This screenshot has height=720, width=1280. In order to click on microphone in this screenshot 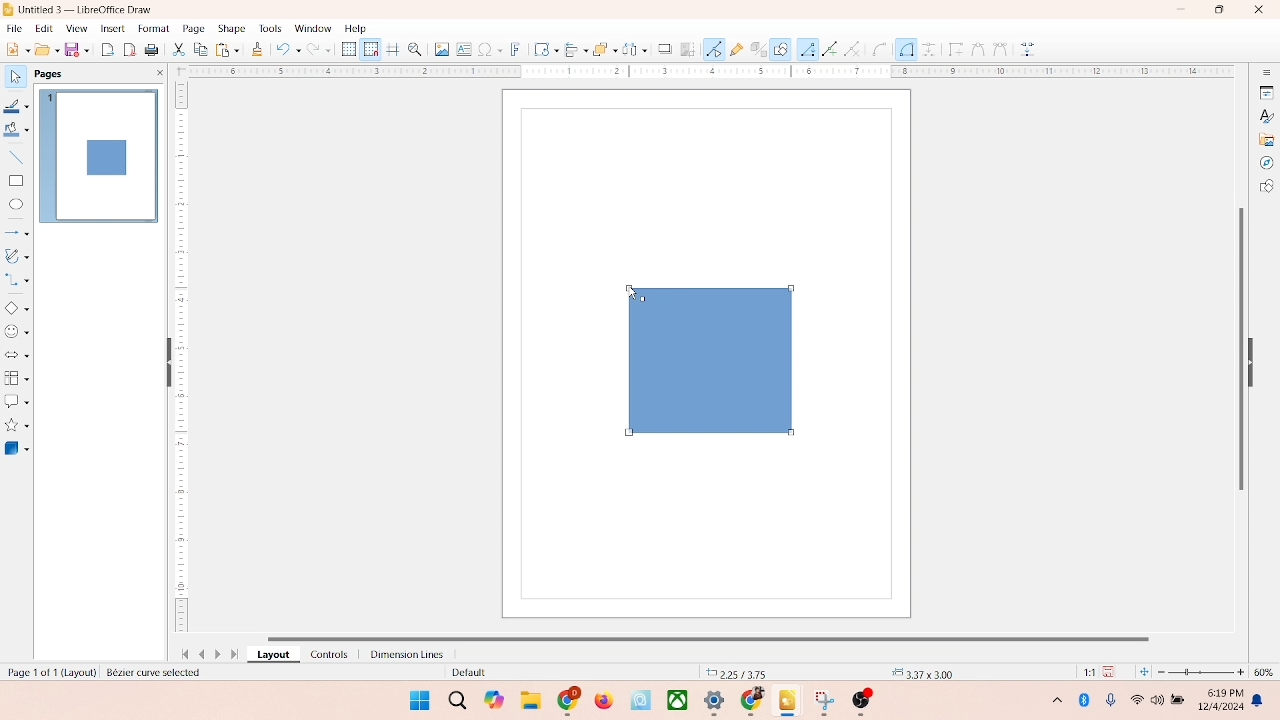, I will do `click(1112, 701)`.